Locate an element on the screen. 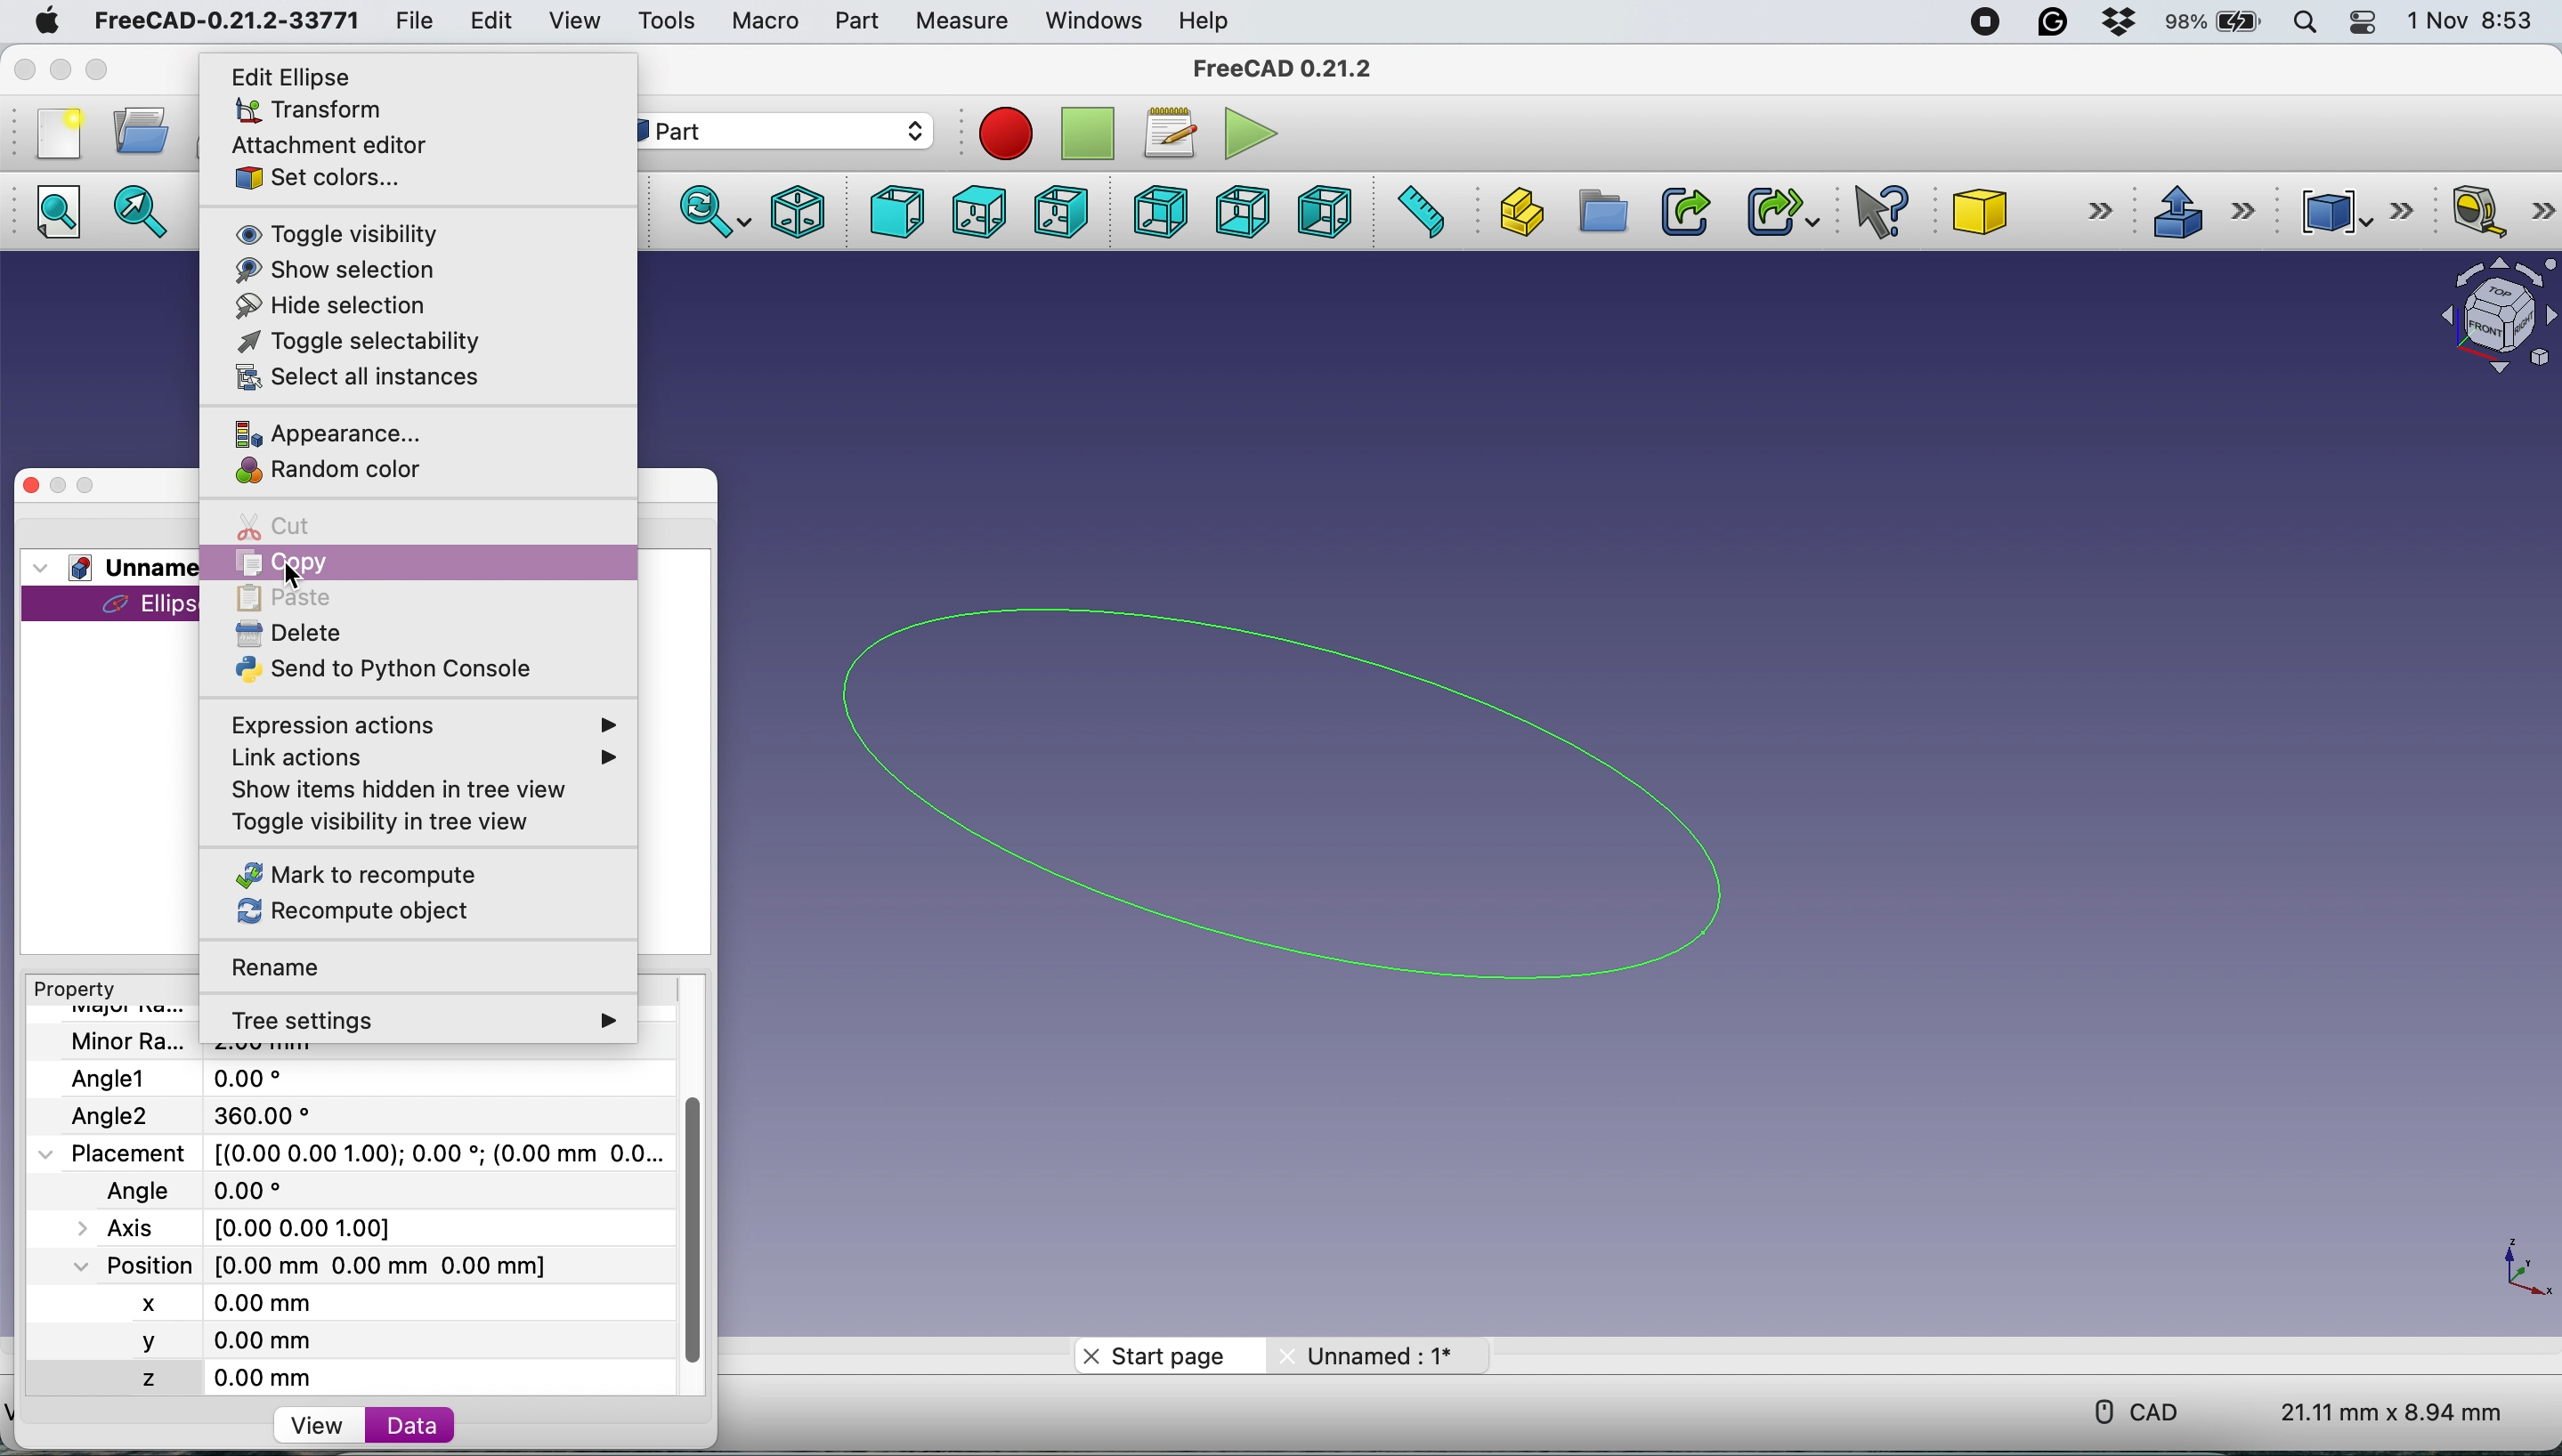 This screenshot has height=1456, width=2562. rear is located at coordinates (1163, 210).